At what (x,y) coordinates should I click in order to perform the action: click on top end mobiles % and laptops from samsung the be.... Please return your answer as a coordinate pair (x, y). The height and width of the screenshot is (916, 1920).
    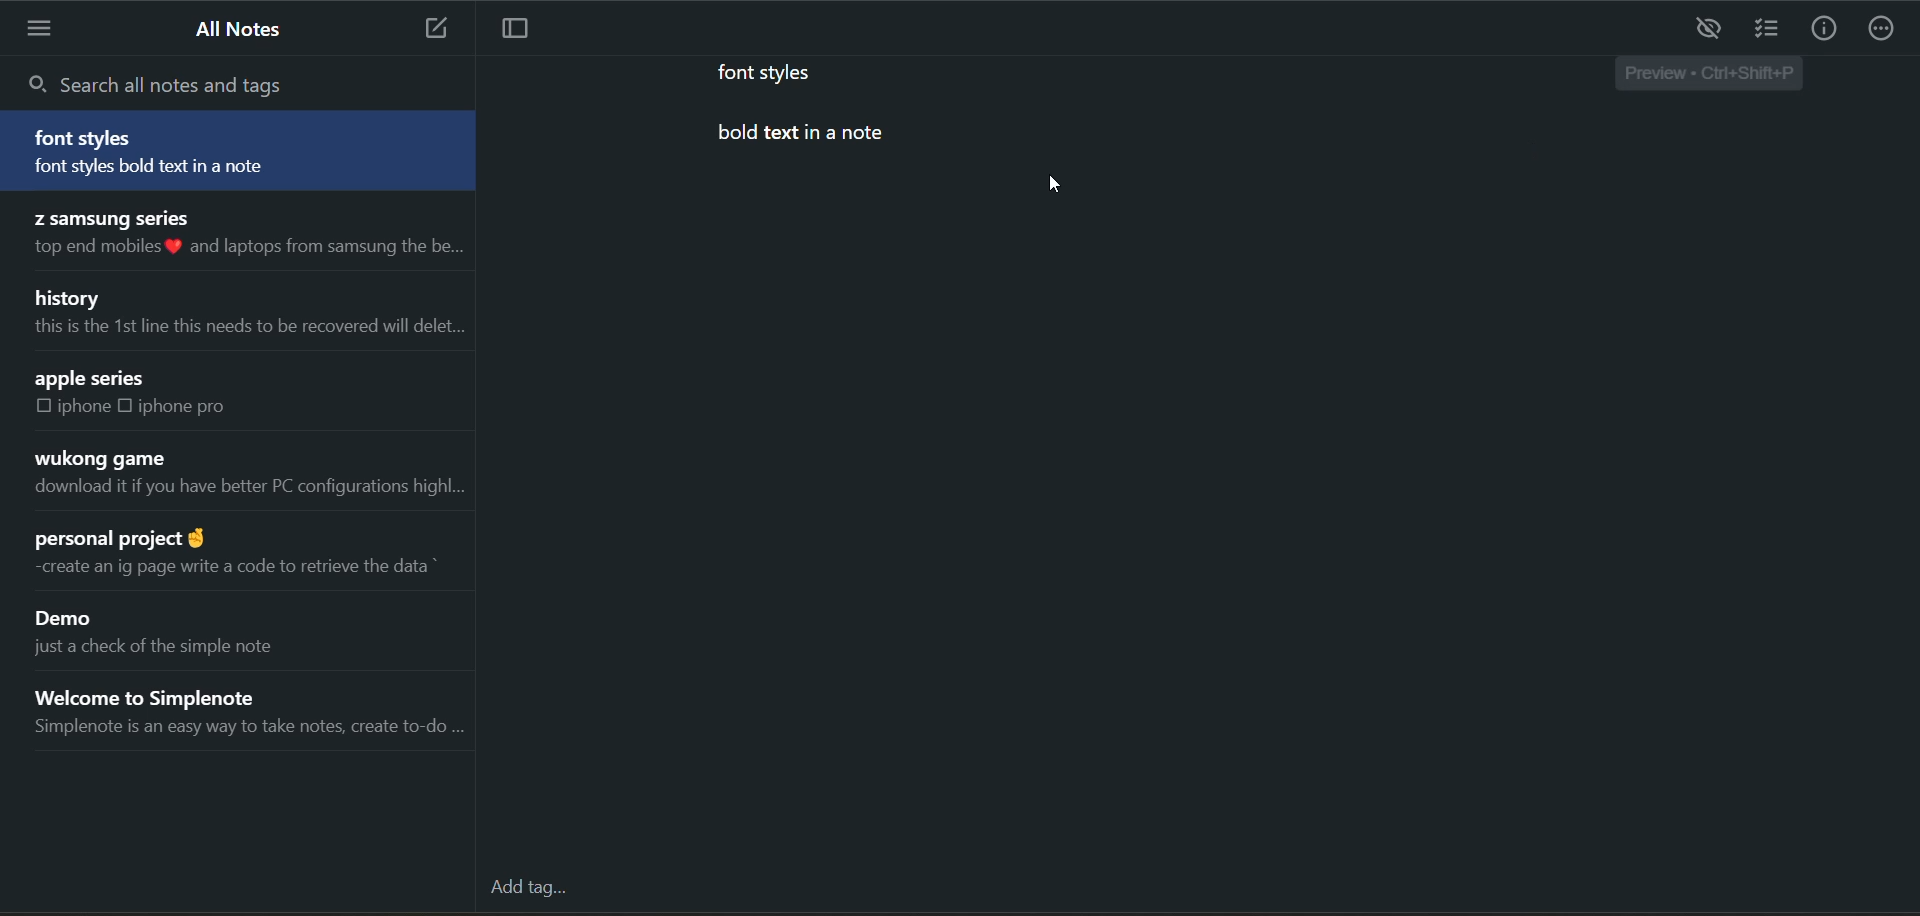
    Looking at the image, I should click on (243, 248).